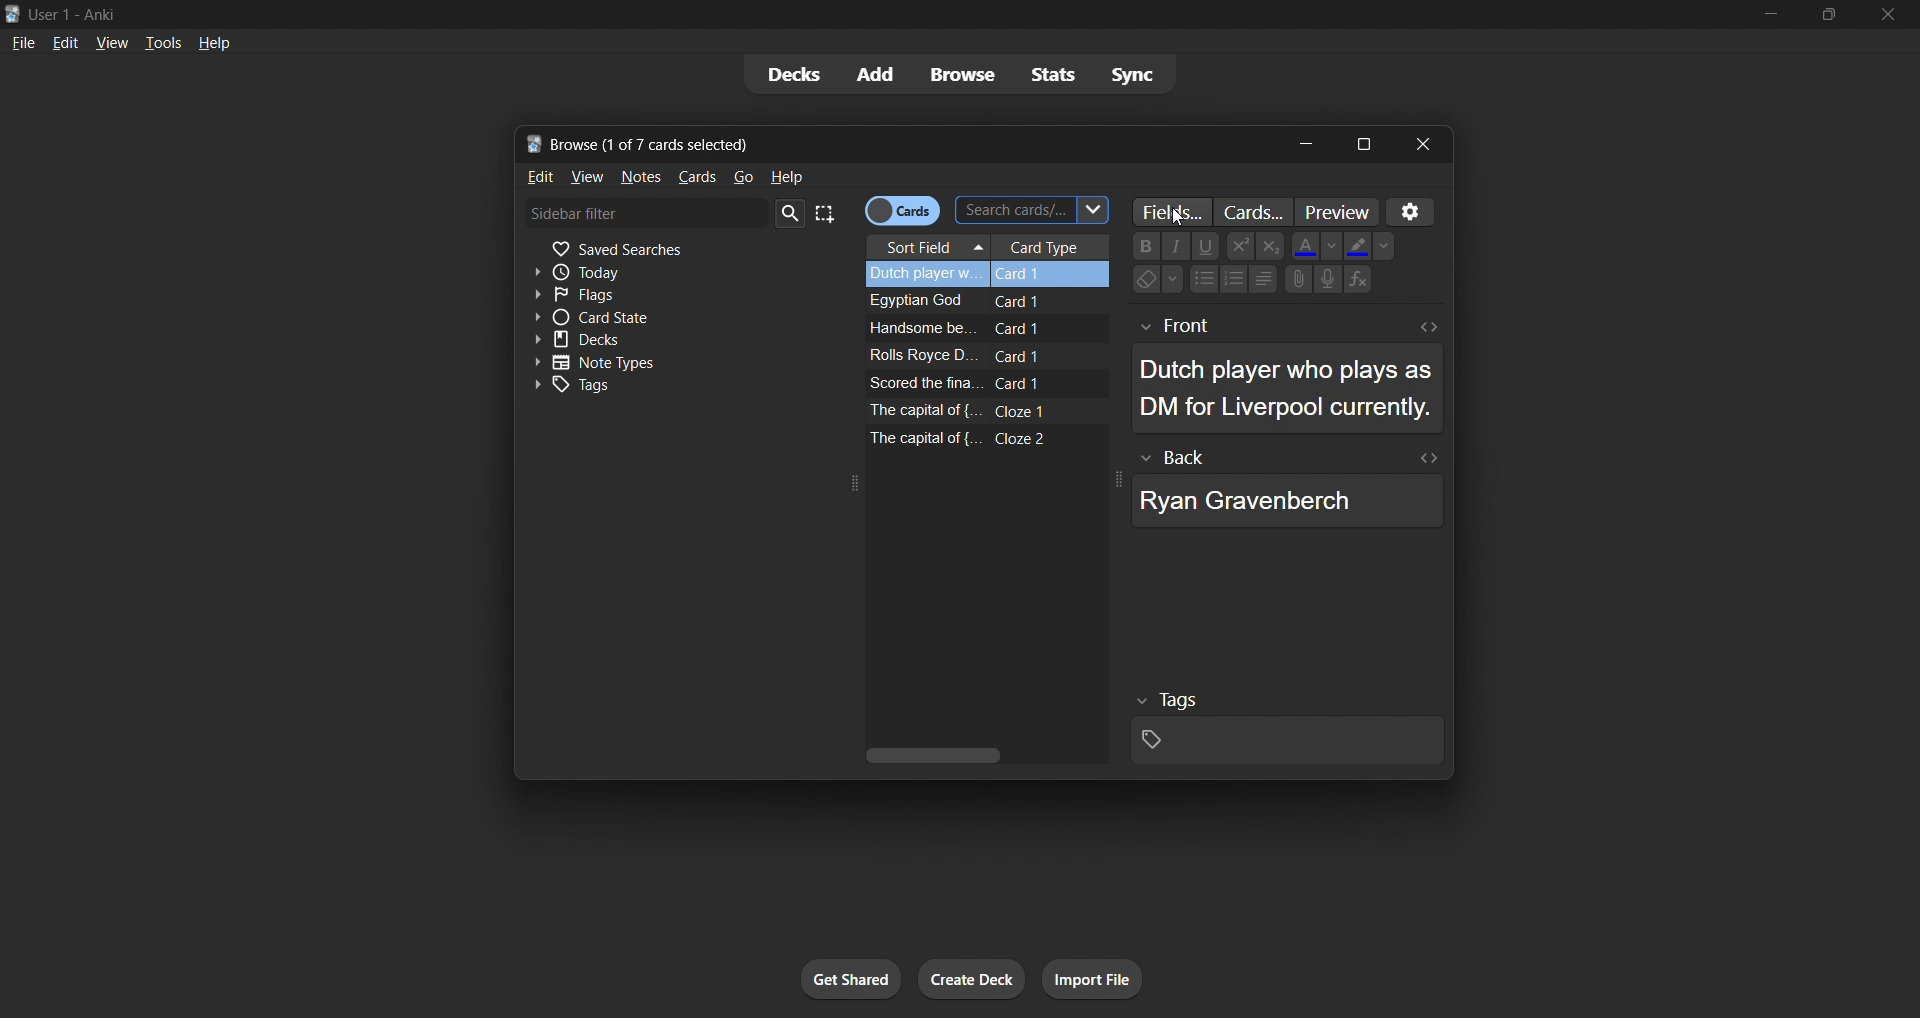 The image size is (1920, 1018). I want to click on cursor, so click(1180, 219).